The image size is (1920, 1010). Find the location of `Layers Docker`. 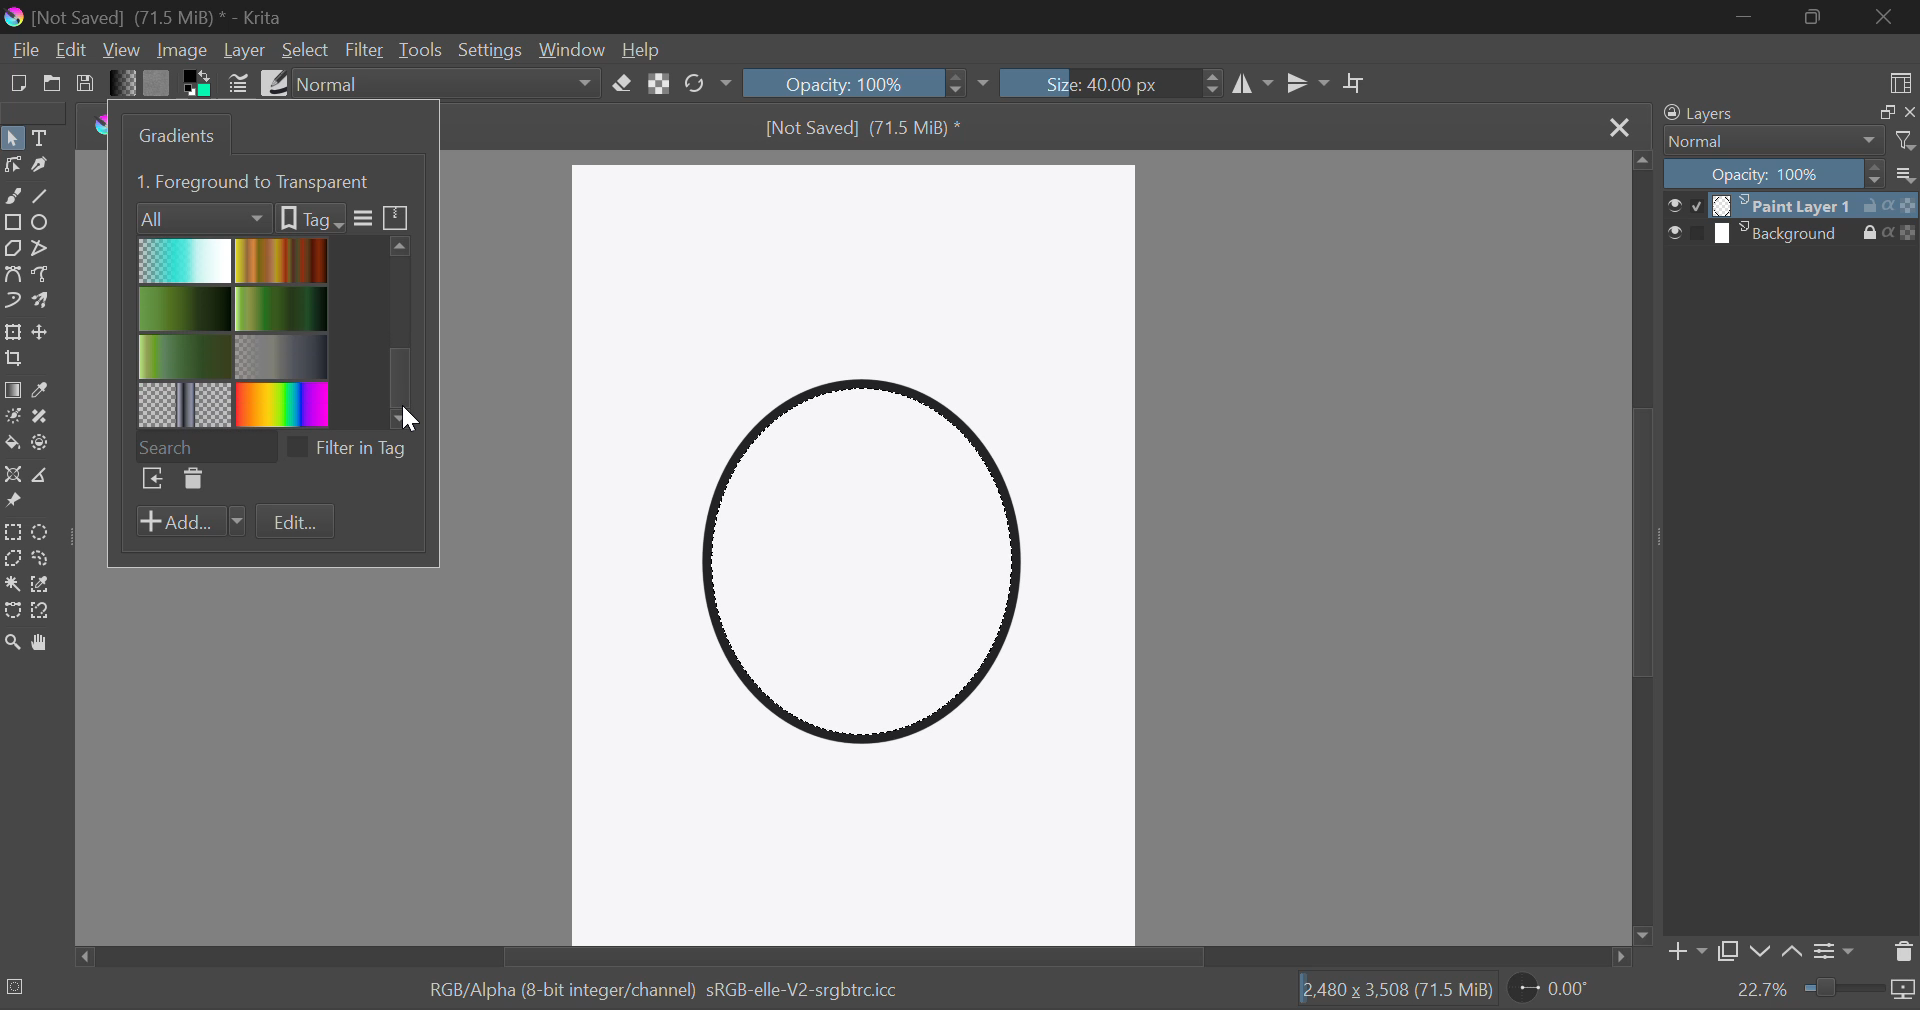

Layers Docker is located at coordinates (1717, 113).